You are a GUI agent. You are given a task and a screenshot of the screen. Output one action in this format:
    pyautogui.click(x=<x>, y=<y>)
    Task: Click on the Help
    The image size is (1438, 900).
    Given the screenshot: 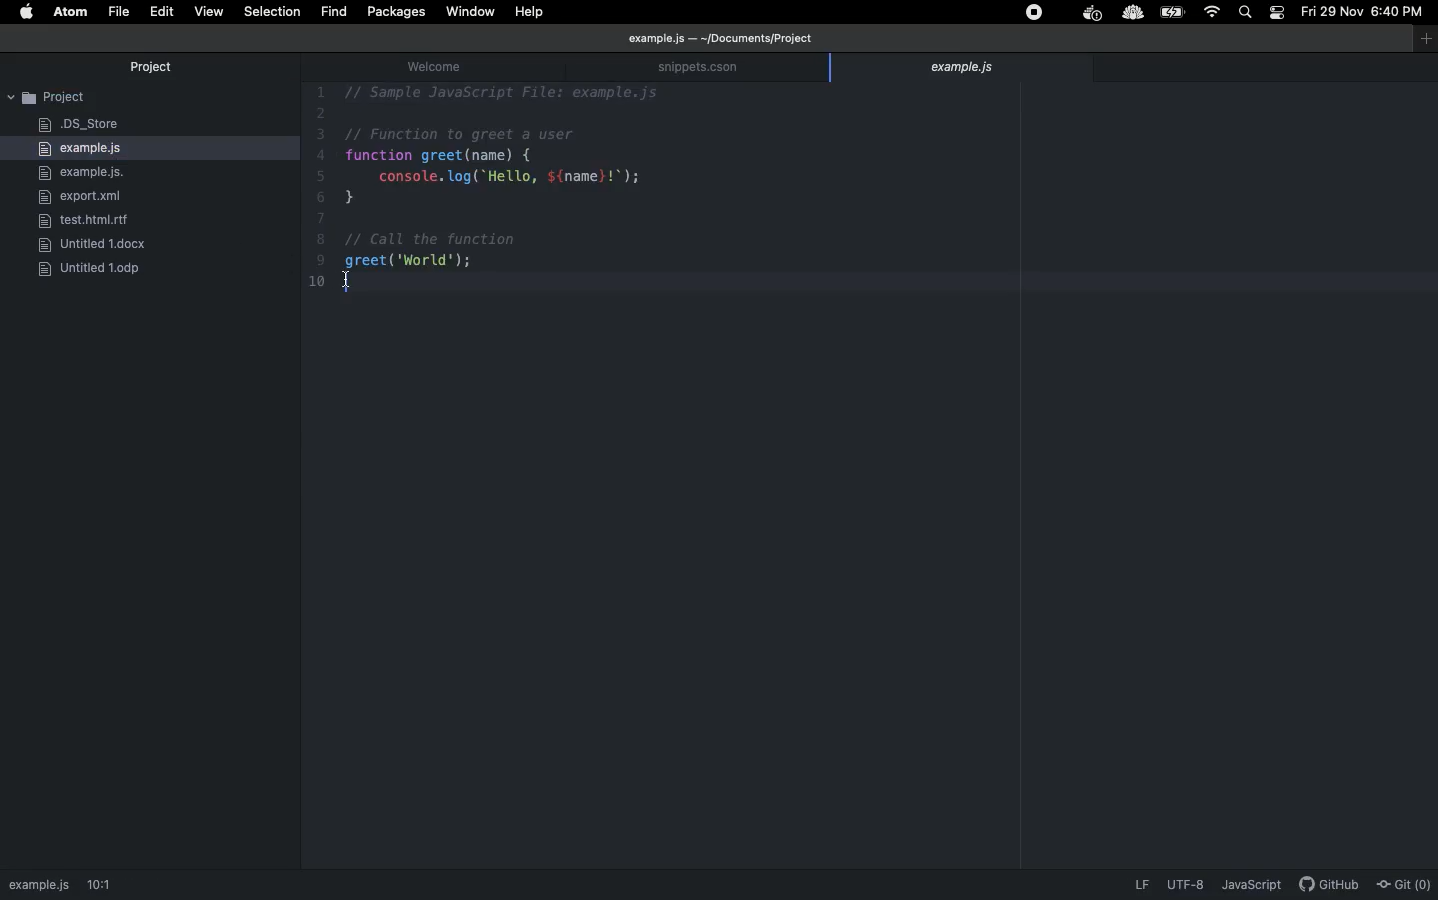 What is the action you would take?
    pyautogui.click(x=530, y=11)
    